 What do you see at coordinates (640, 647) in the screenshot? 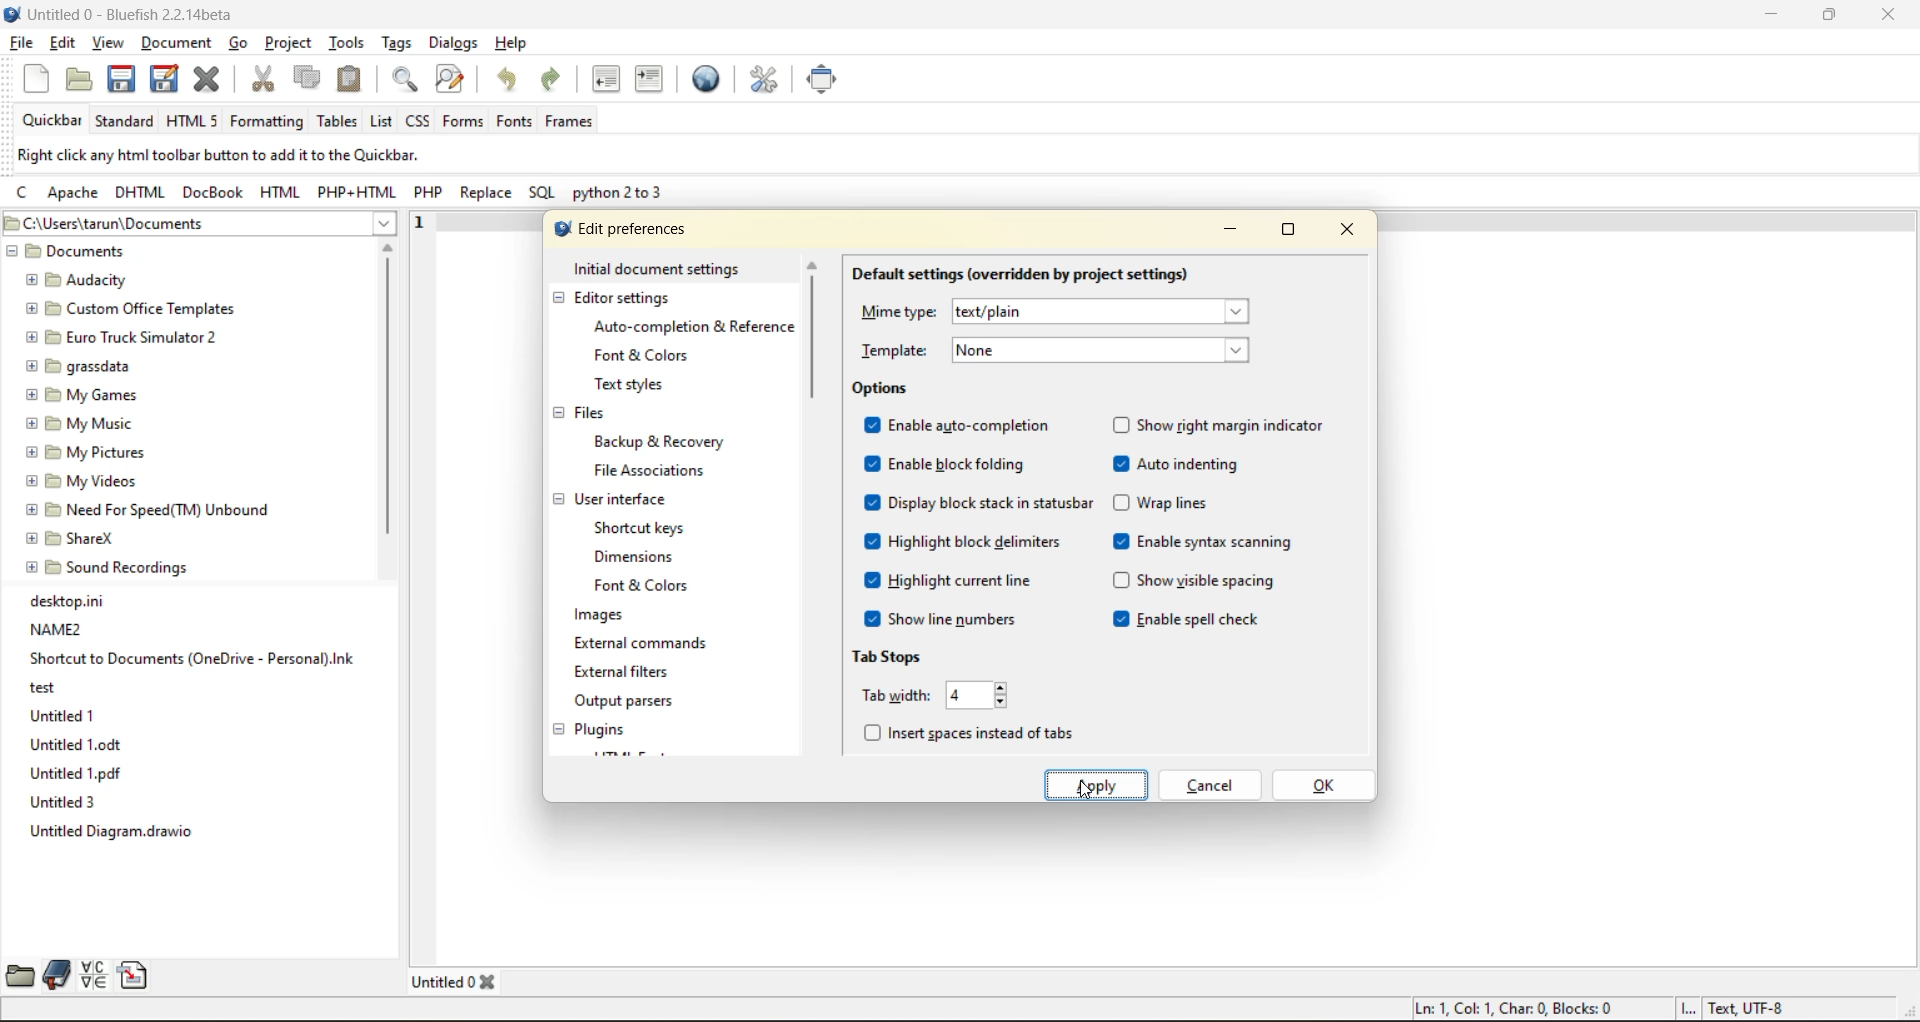
I see `external commands` at bounding box center [640, 647].